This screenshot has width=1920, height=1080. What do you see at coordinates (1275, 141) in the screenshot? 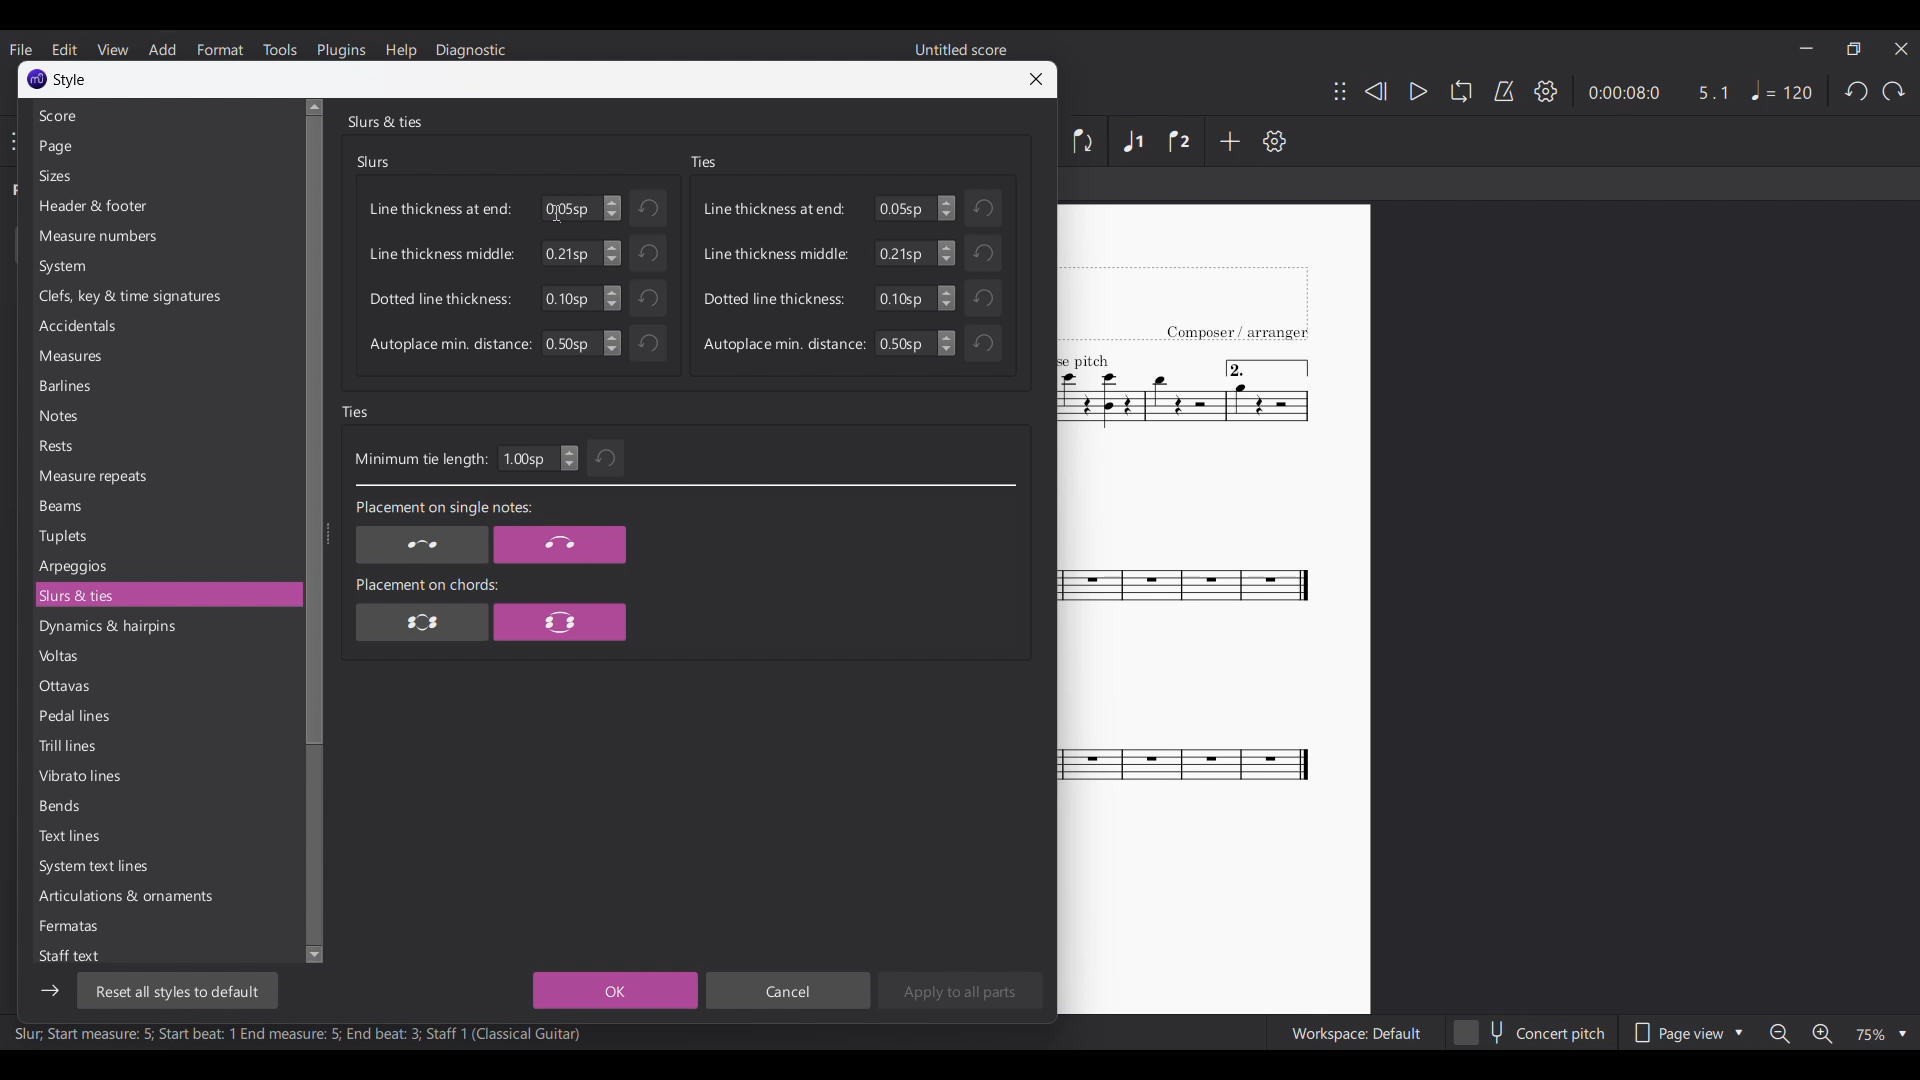
I see `Settings` at bounding box center [1275, 141].